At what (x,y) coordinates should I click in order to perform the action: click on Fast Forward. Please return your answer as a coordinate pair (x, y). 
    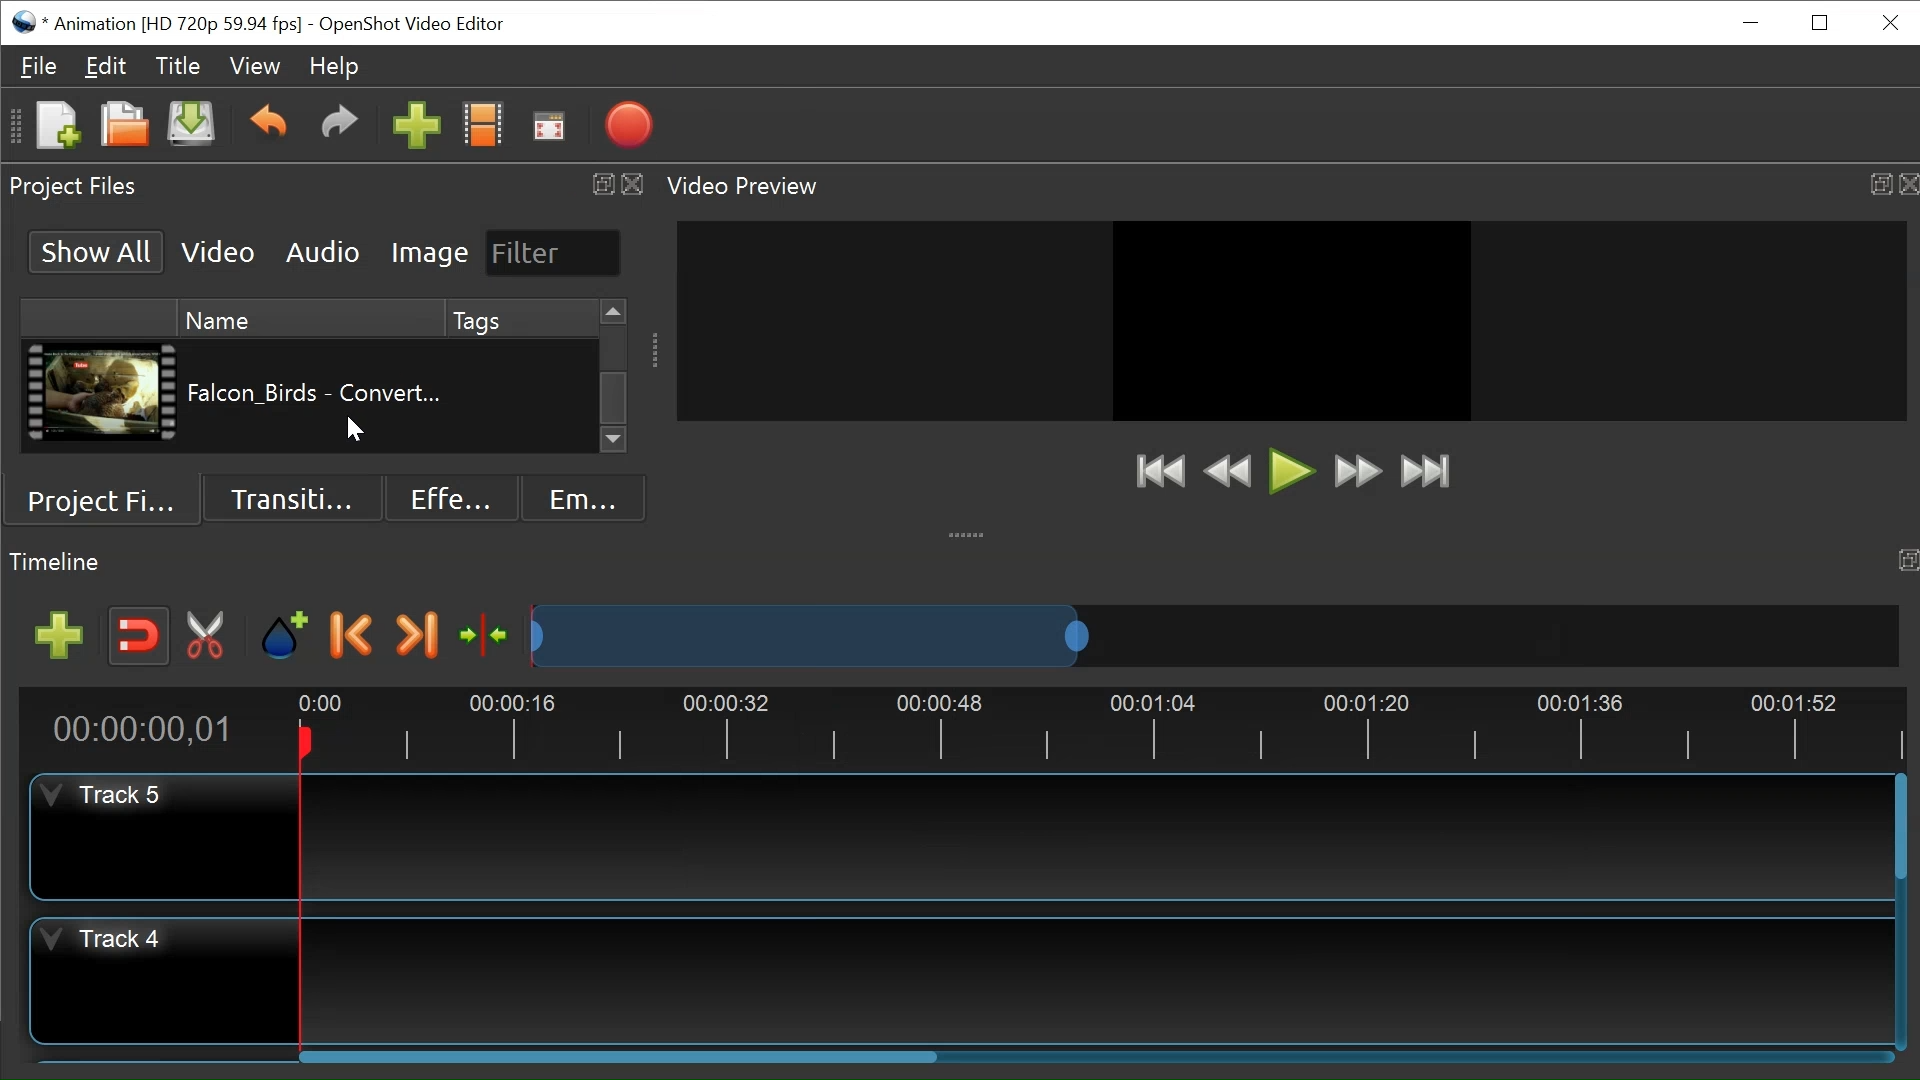
    Looking at the image, I should click on (1358, 471).